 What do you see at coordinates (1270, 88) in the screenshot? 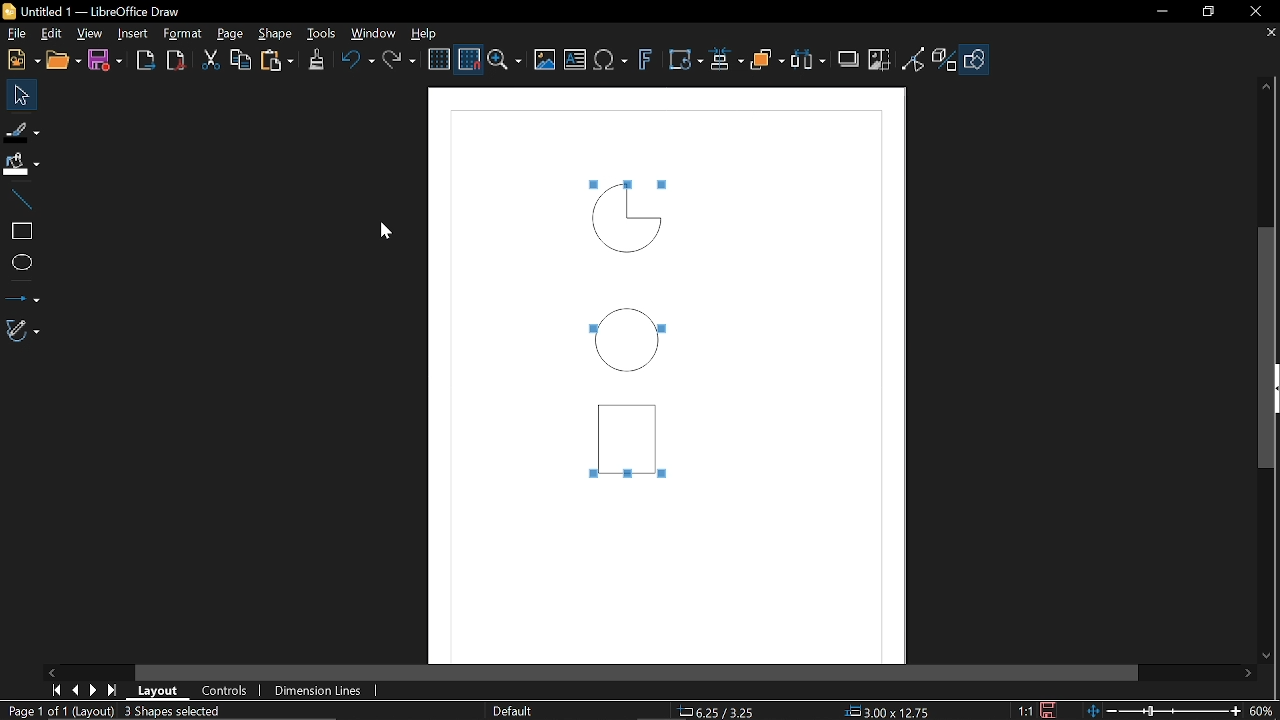
I see `Move up` at bounding box center [1270, 88].